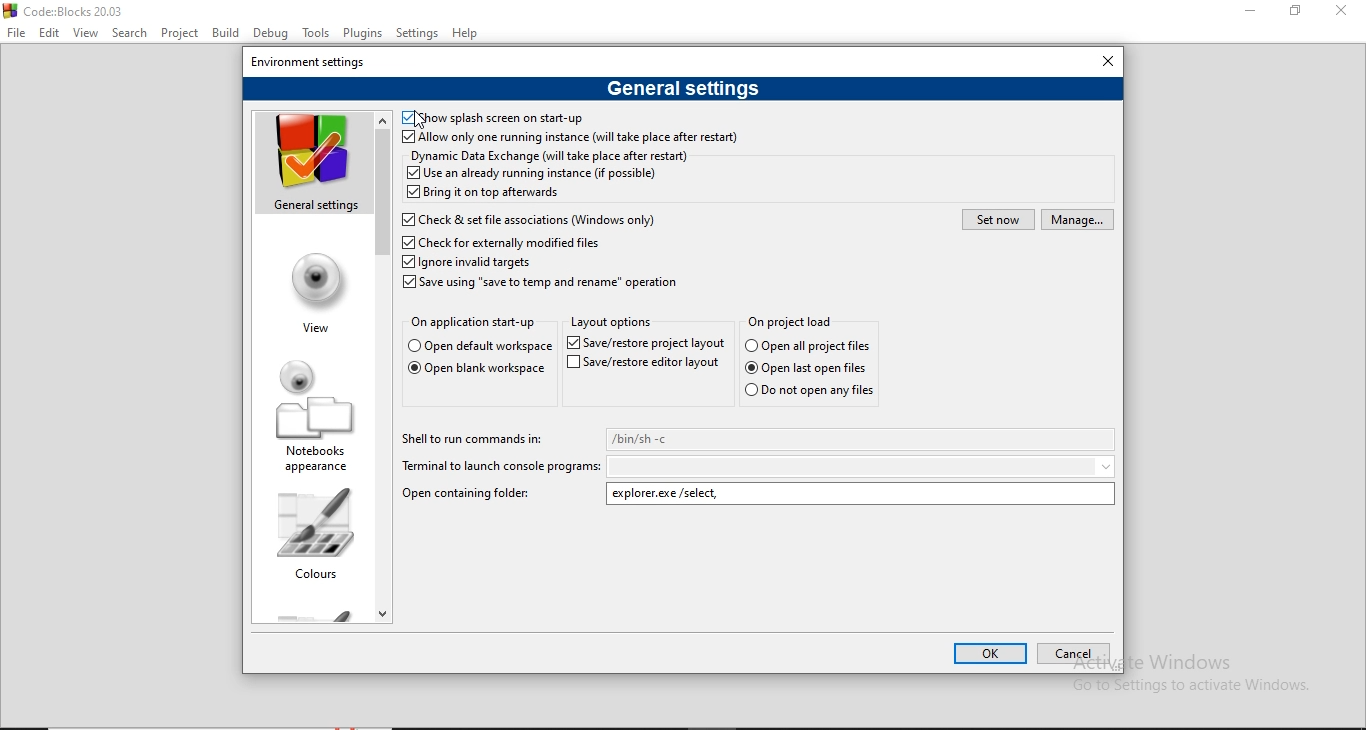  What do you see at coordinates (384, 365) in the screenshot?
I see `scroll bar` at bounding box center [384, 365].